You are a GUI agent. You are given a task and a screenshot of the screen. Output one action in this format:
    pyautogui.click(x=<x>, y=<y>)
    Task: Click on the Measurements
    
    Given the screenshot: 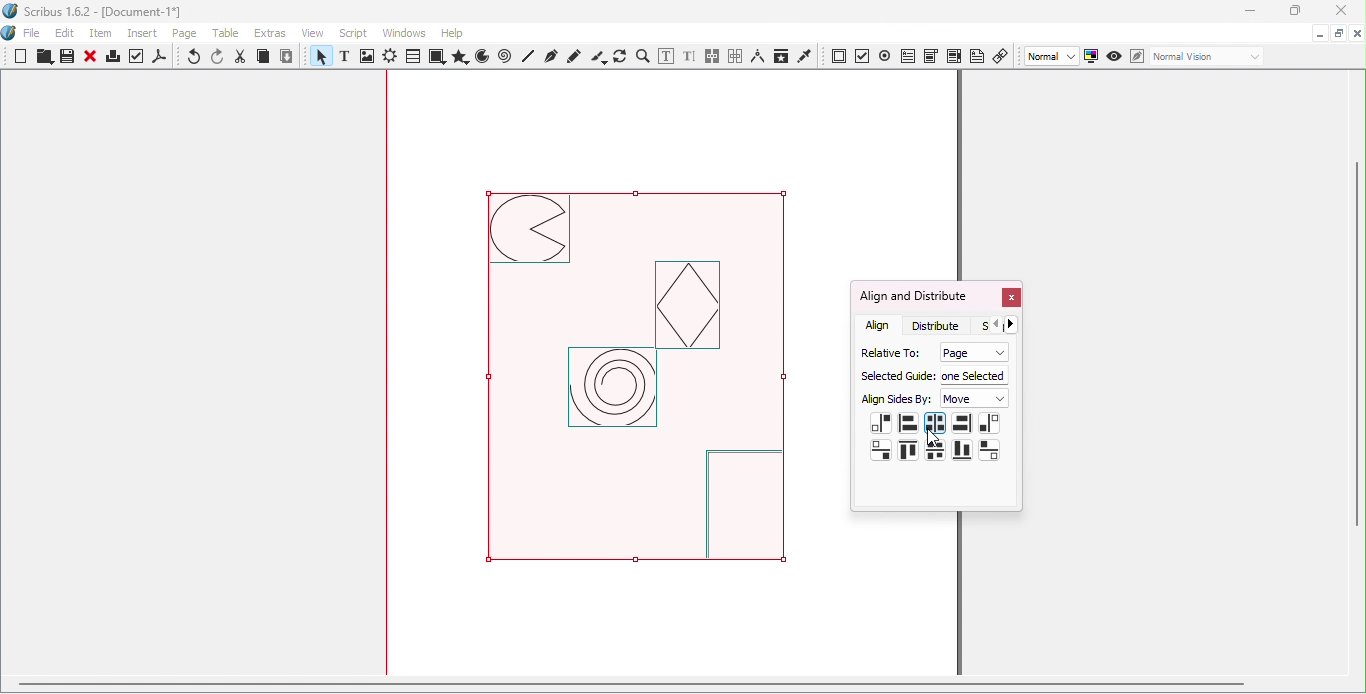 What is the action you would take?
    pyautogui.click(x=757, y=56)
    